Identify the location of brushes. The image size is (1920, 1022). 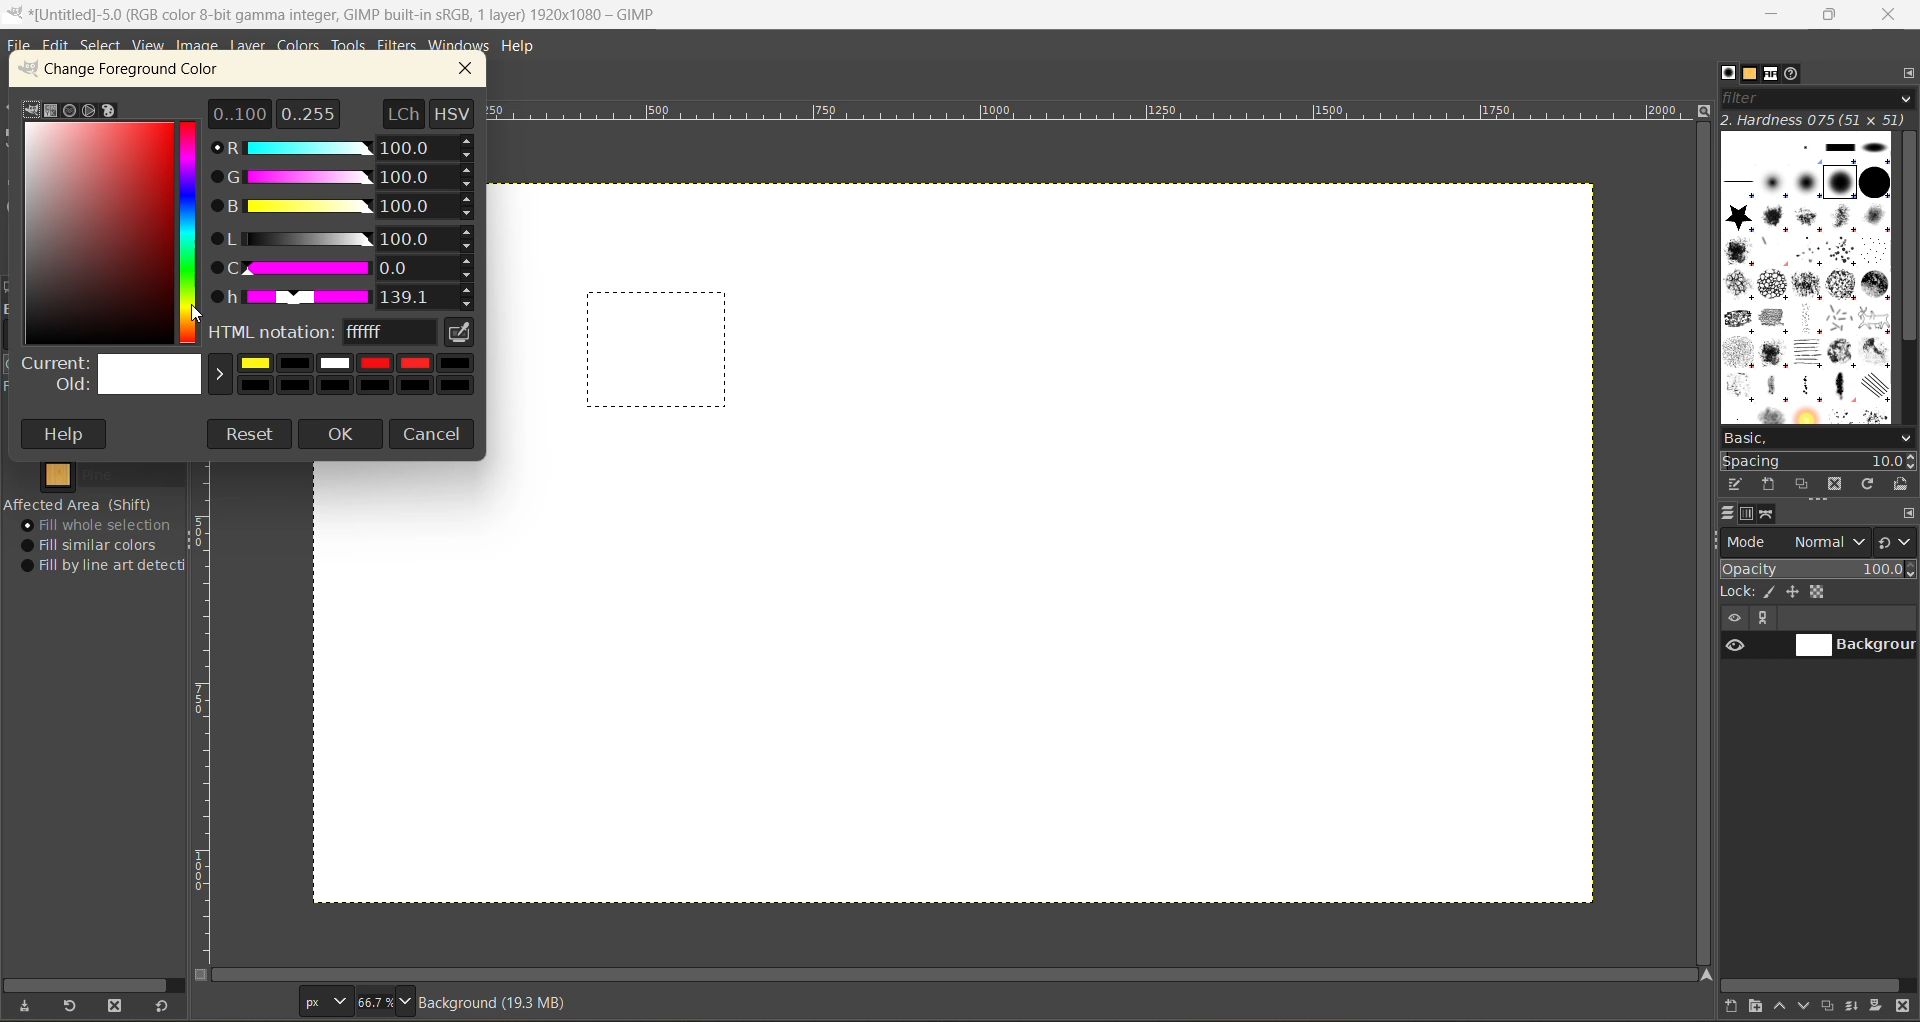
(1805, 278).